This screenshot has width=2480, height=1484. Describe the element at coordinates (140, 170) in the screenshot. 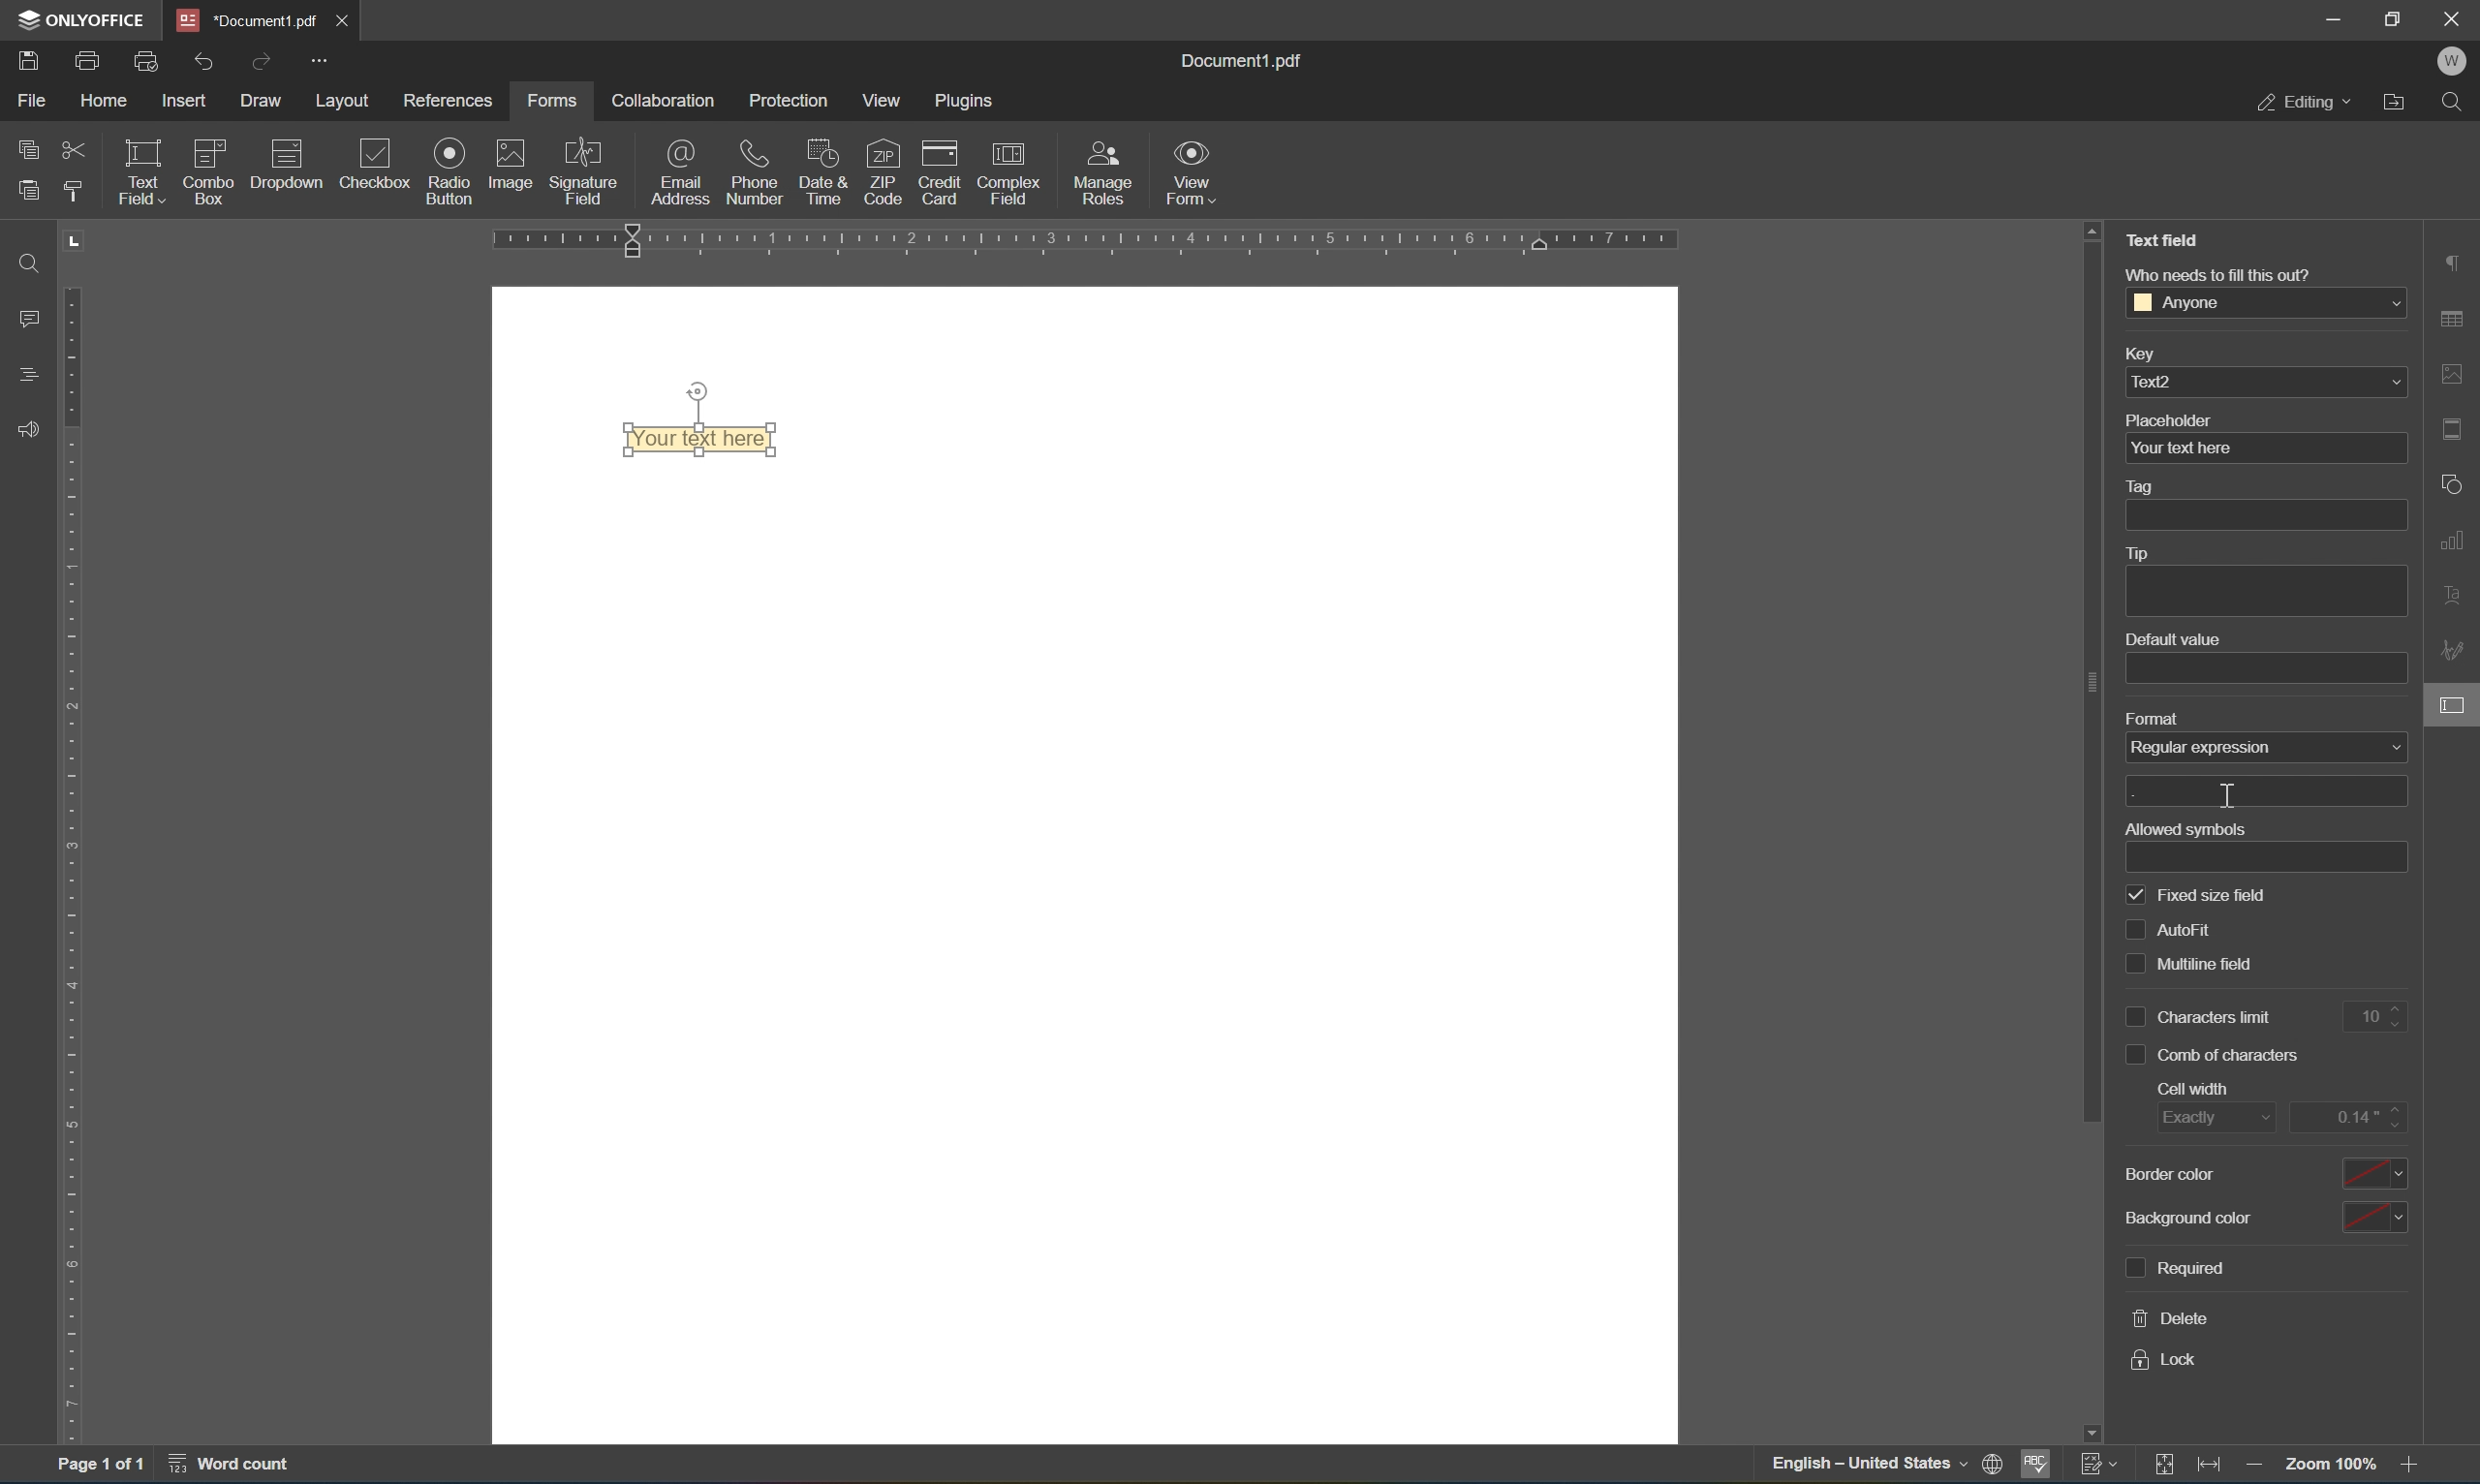

I see `text field` at that location.